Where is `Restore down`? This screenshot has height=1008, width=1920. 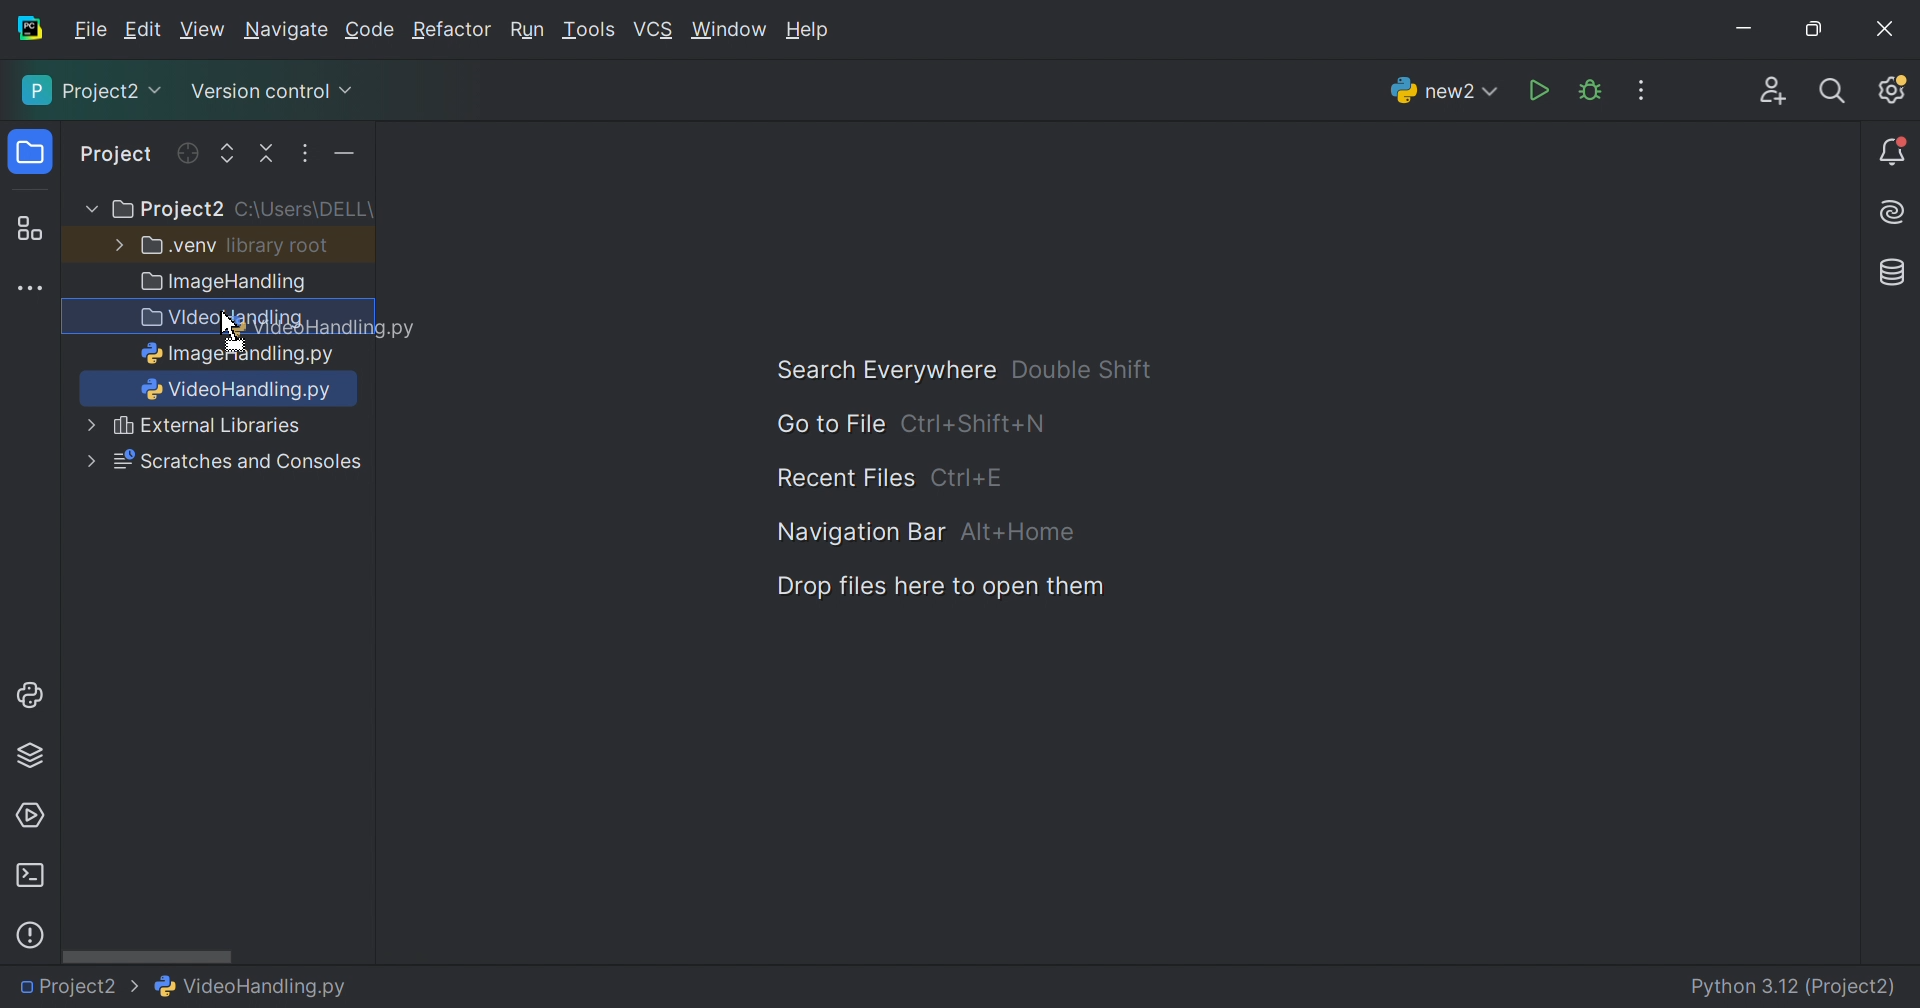
Restore down is located at coordinates (1812, 31).